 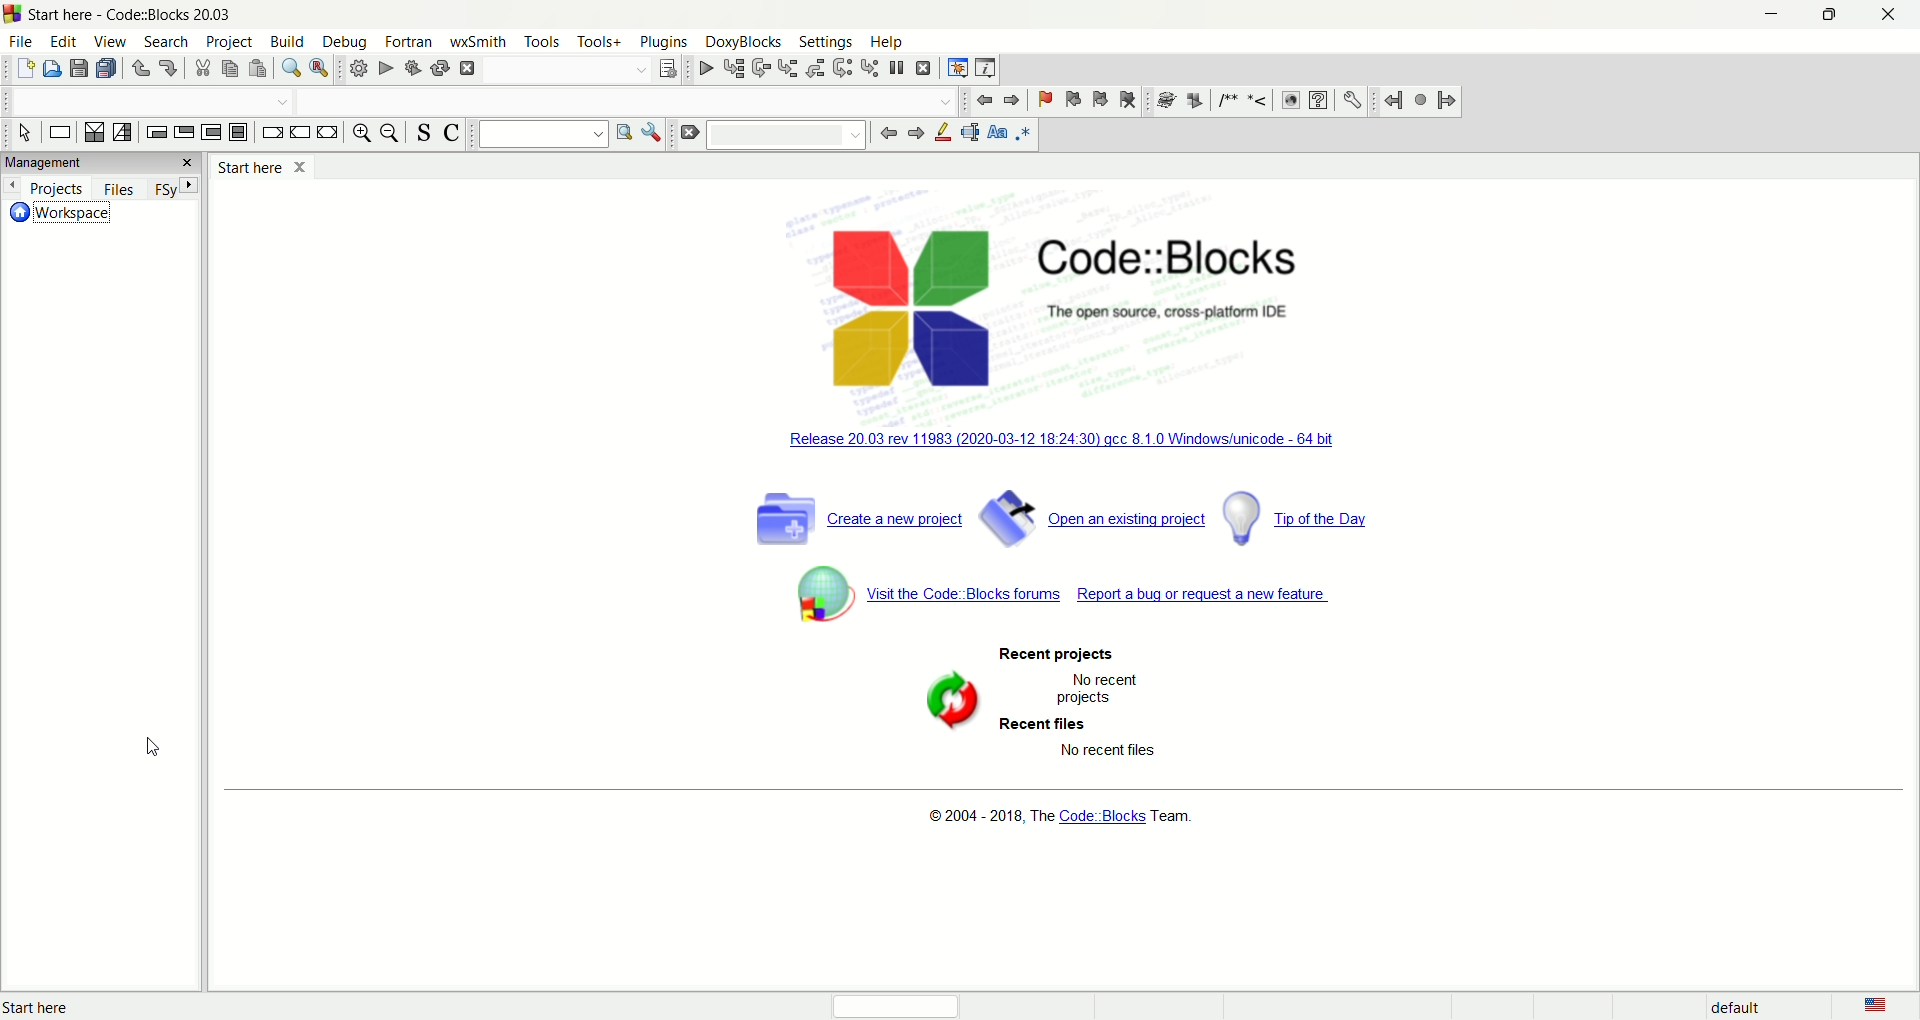 What do you see at coordinates (1298, 516) in the screenshot?
I see `tip of the day` at bounding box center [1298, 516].